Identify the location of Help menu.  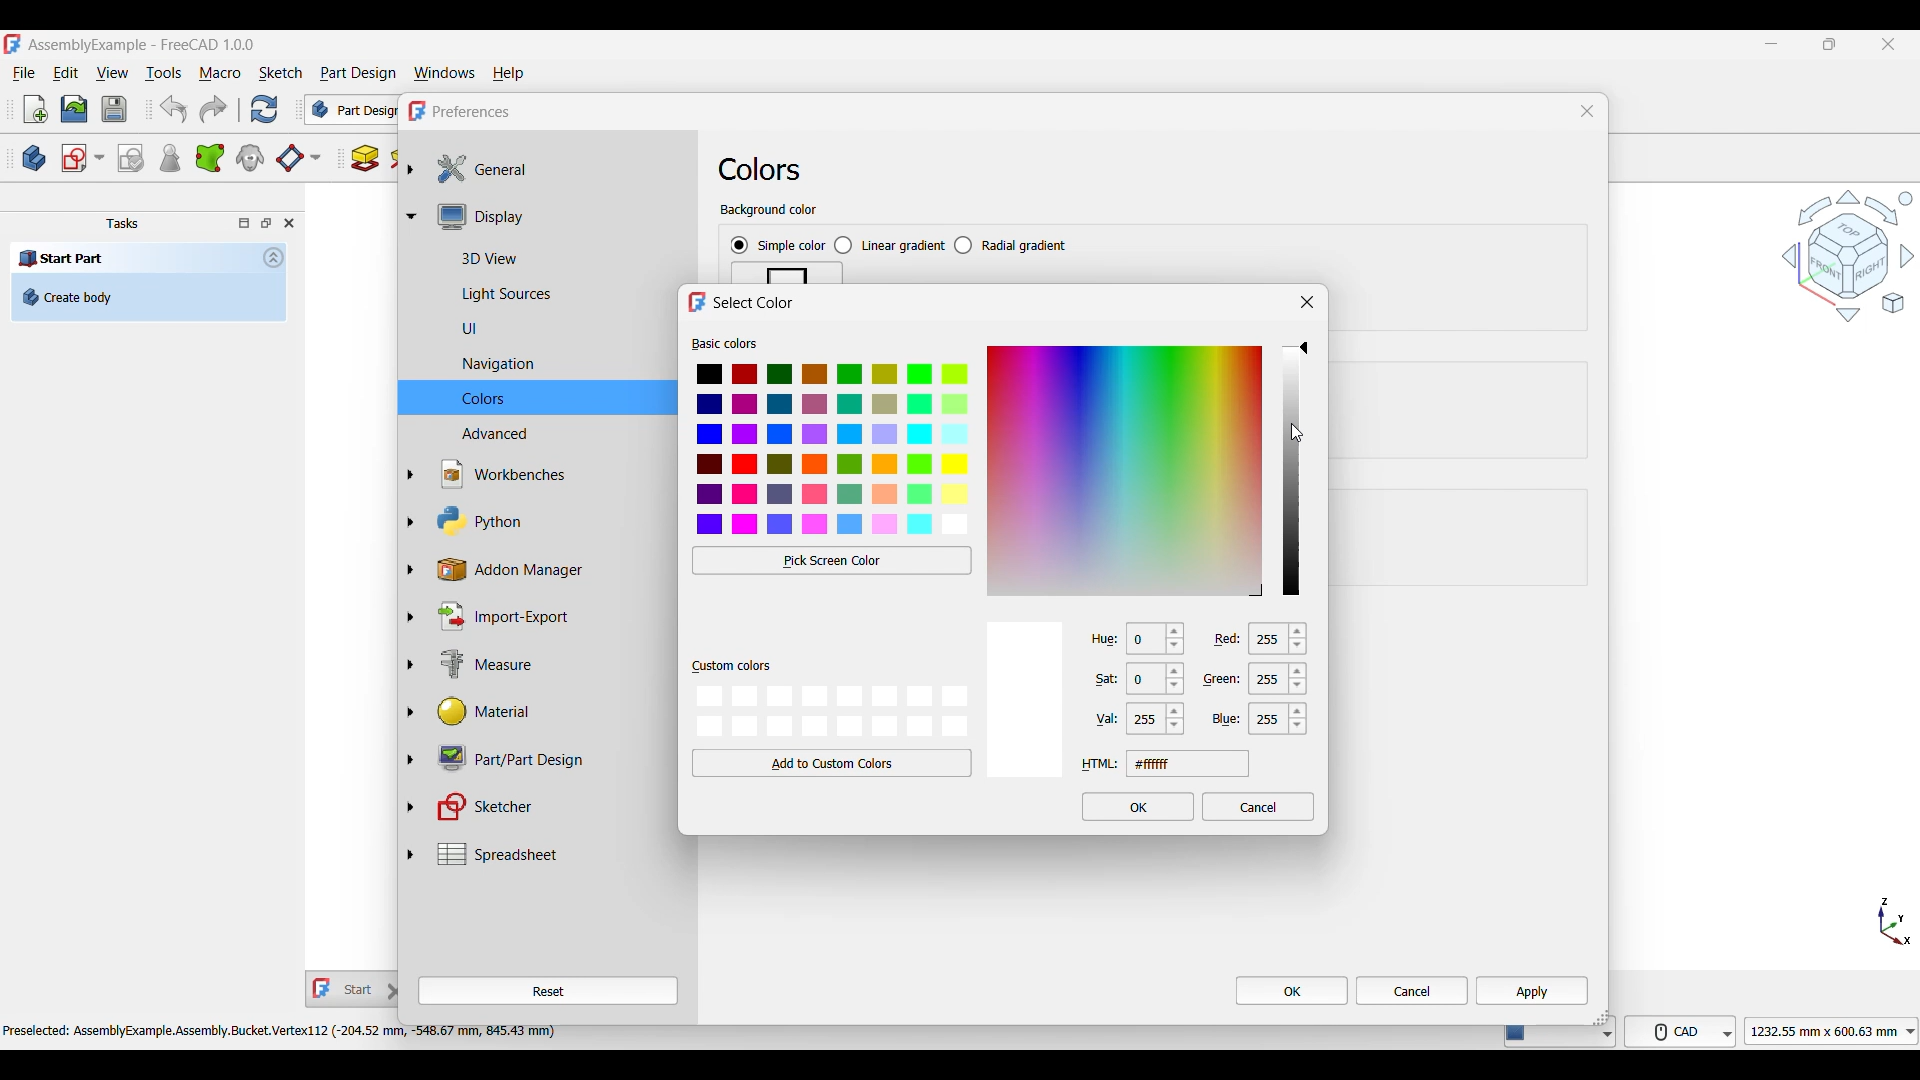
(509, 74).